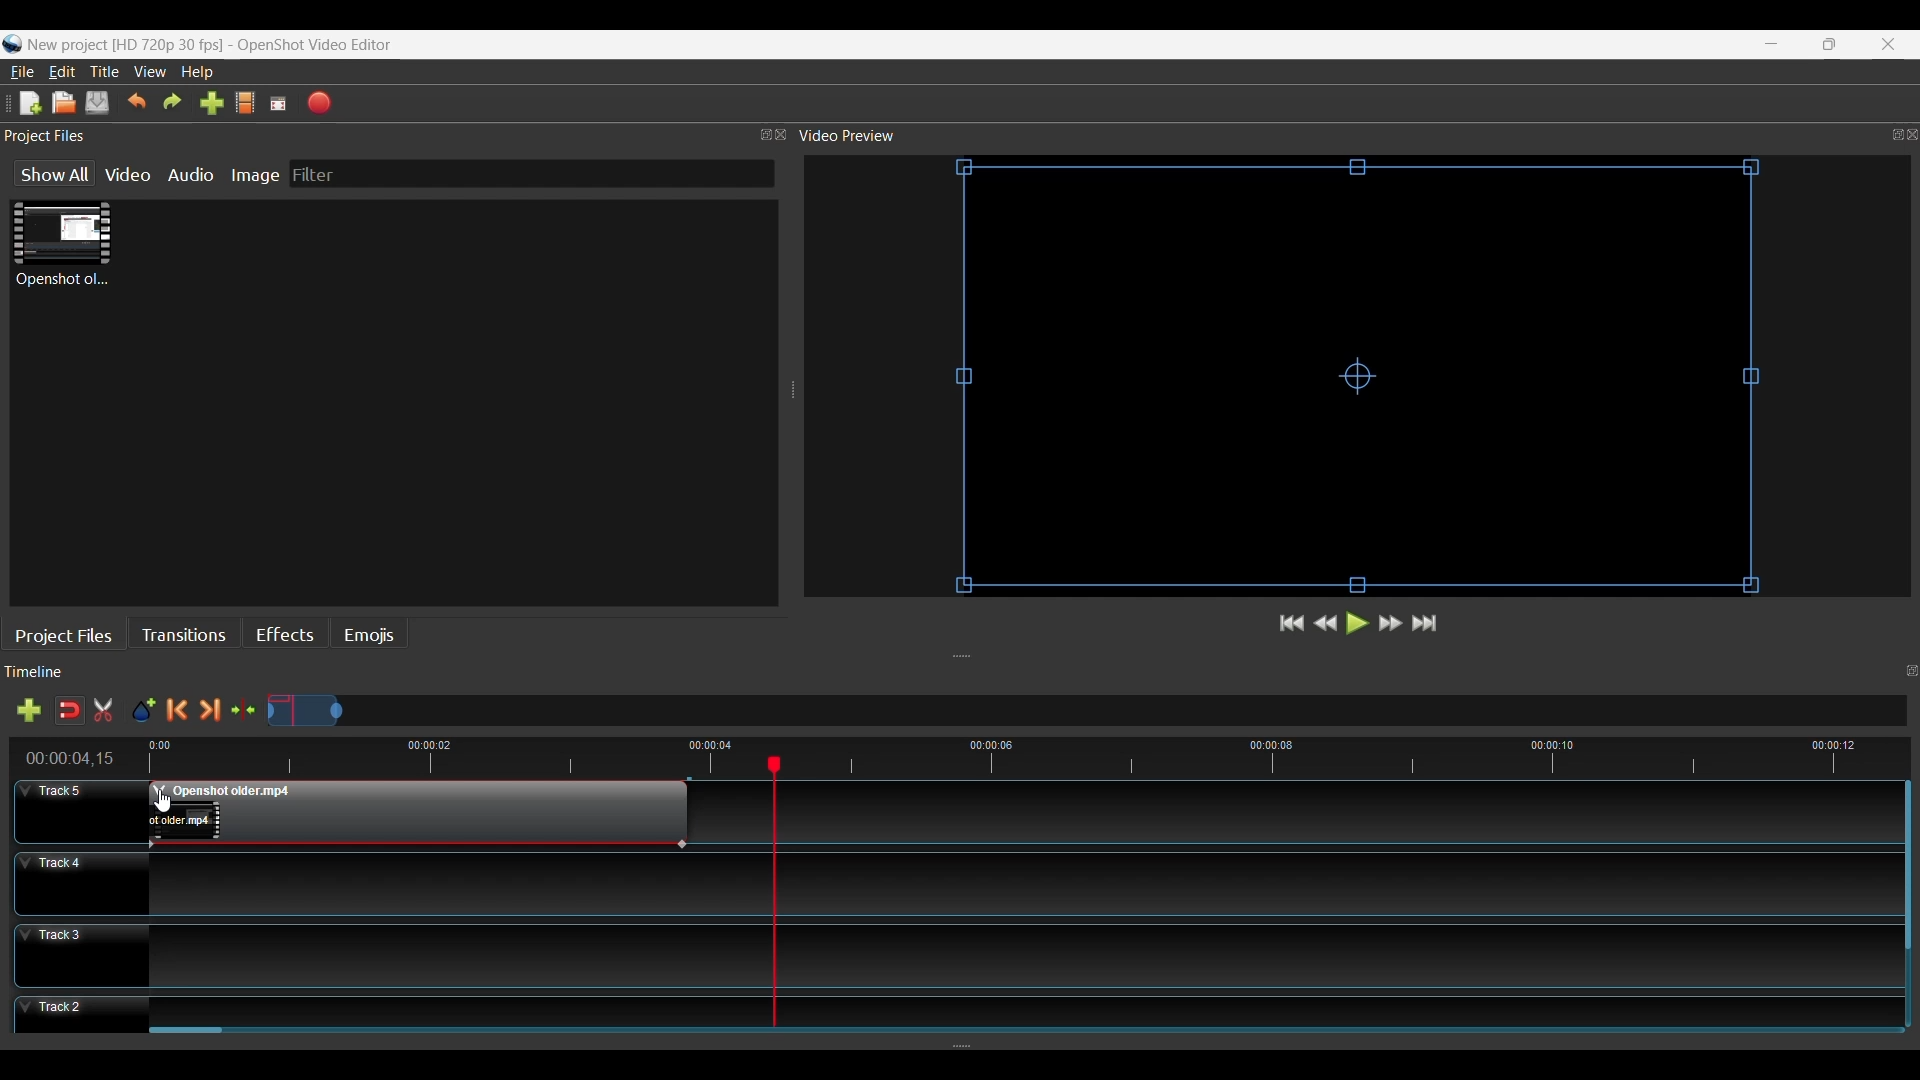 The width and height of the screenshot is (1920, 1080). What do you see at coordinates (62, 245) in the screenshot?
I see `Clip` at bounding box center [62, 245].